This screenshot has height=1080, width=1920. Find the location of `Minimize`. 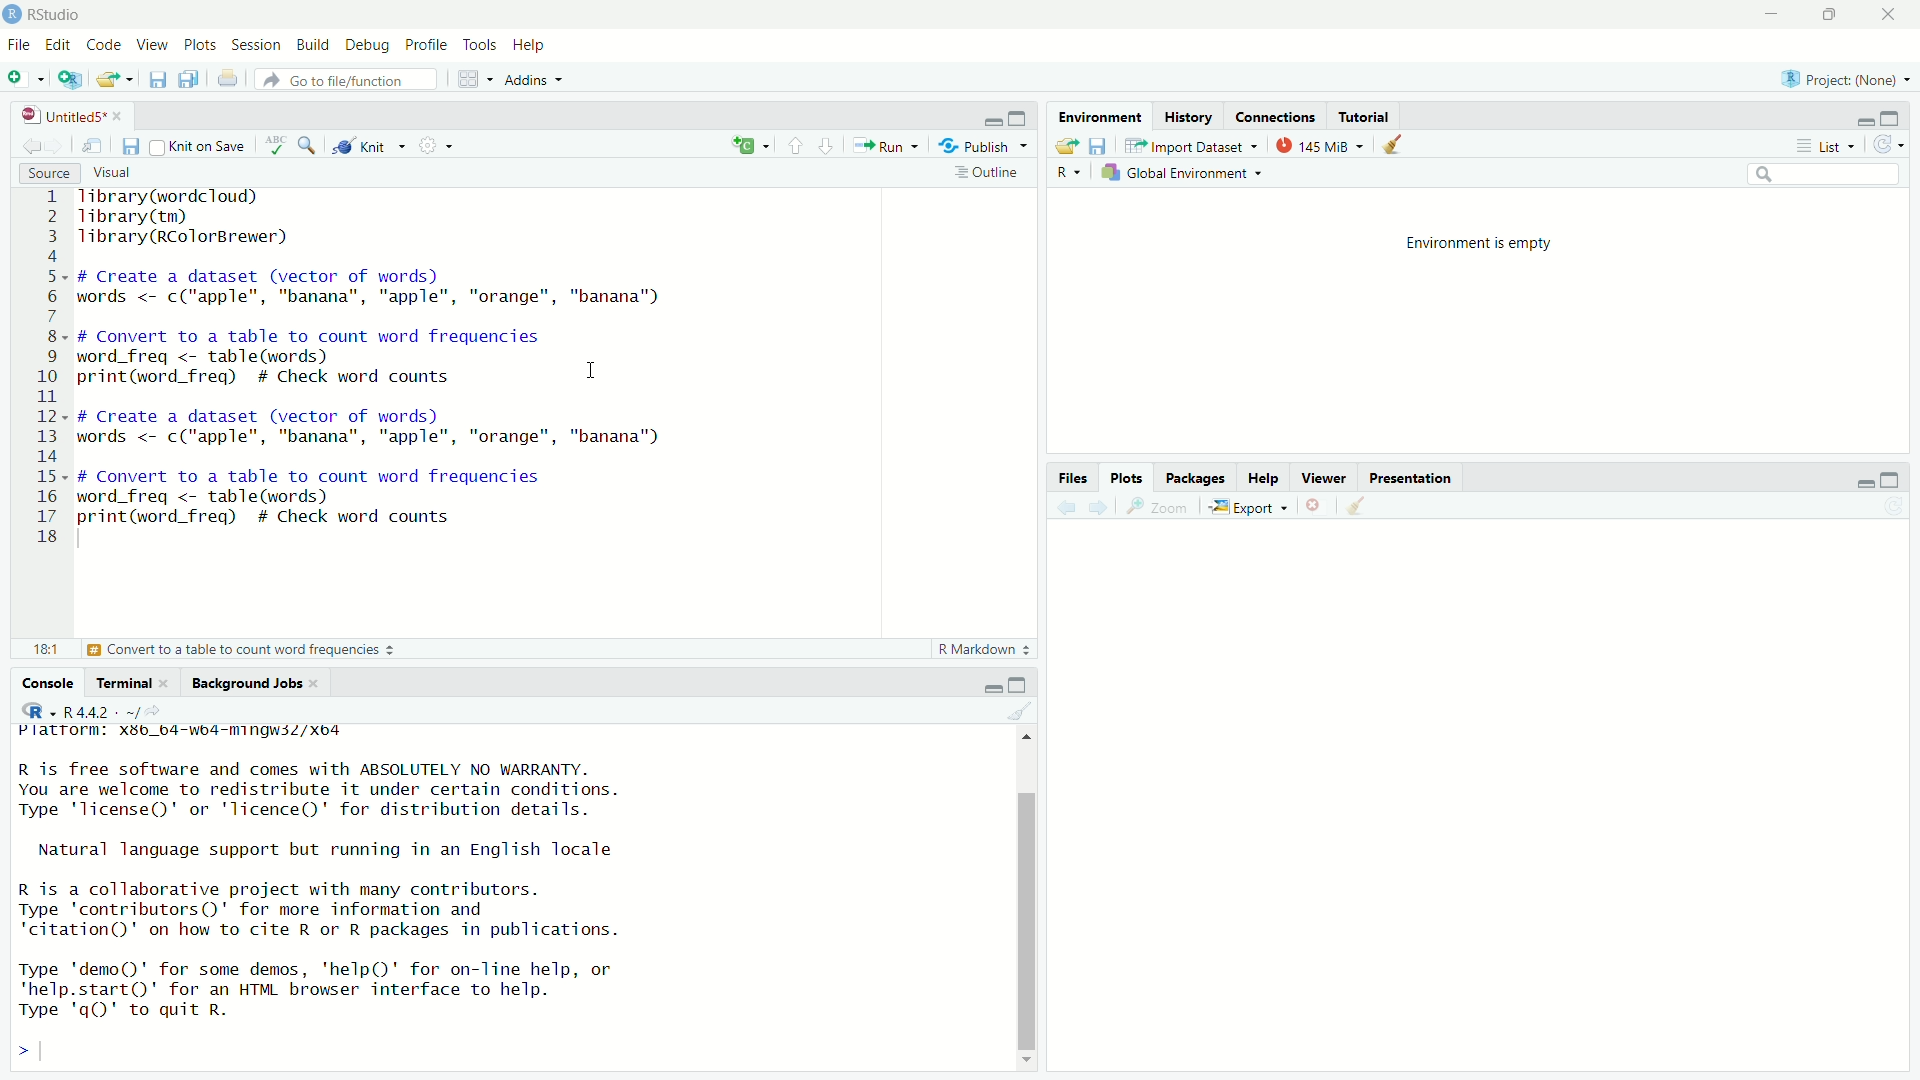

Minimize is located at coordinates (1865, 125).